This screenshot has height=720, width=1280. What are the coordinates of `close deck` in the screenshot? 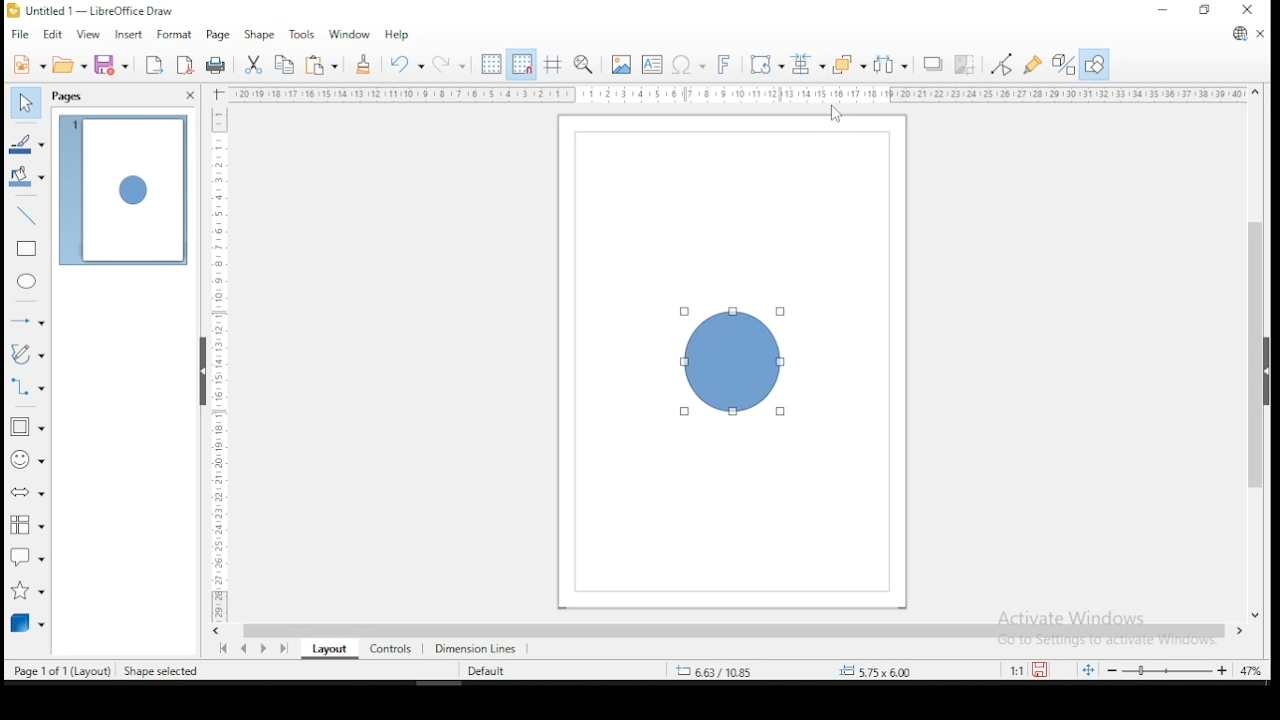 It's located at (189, 96).